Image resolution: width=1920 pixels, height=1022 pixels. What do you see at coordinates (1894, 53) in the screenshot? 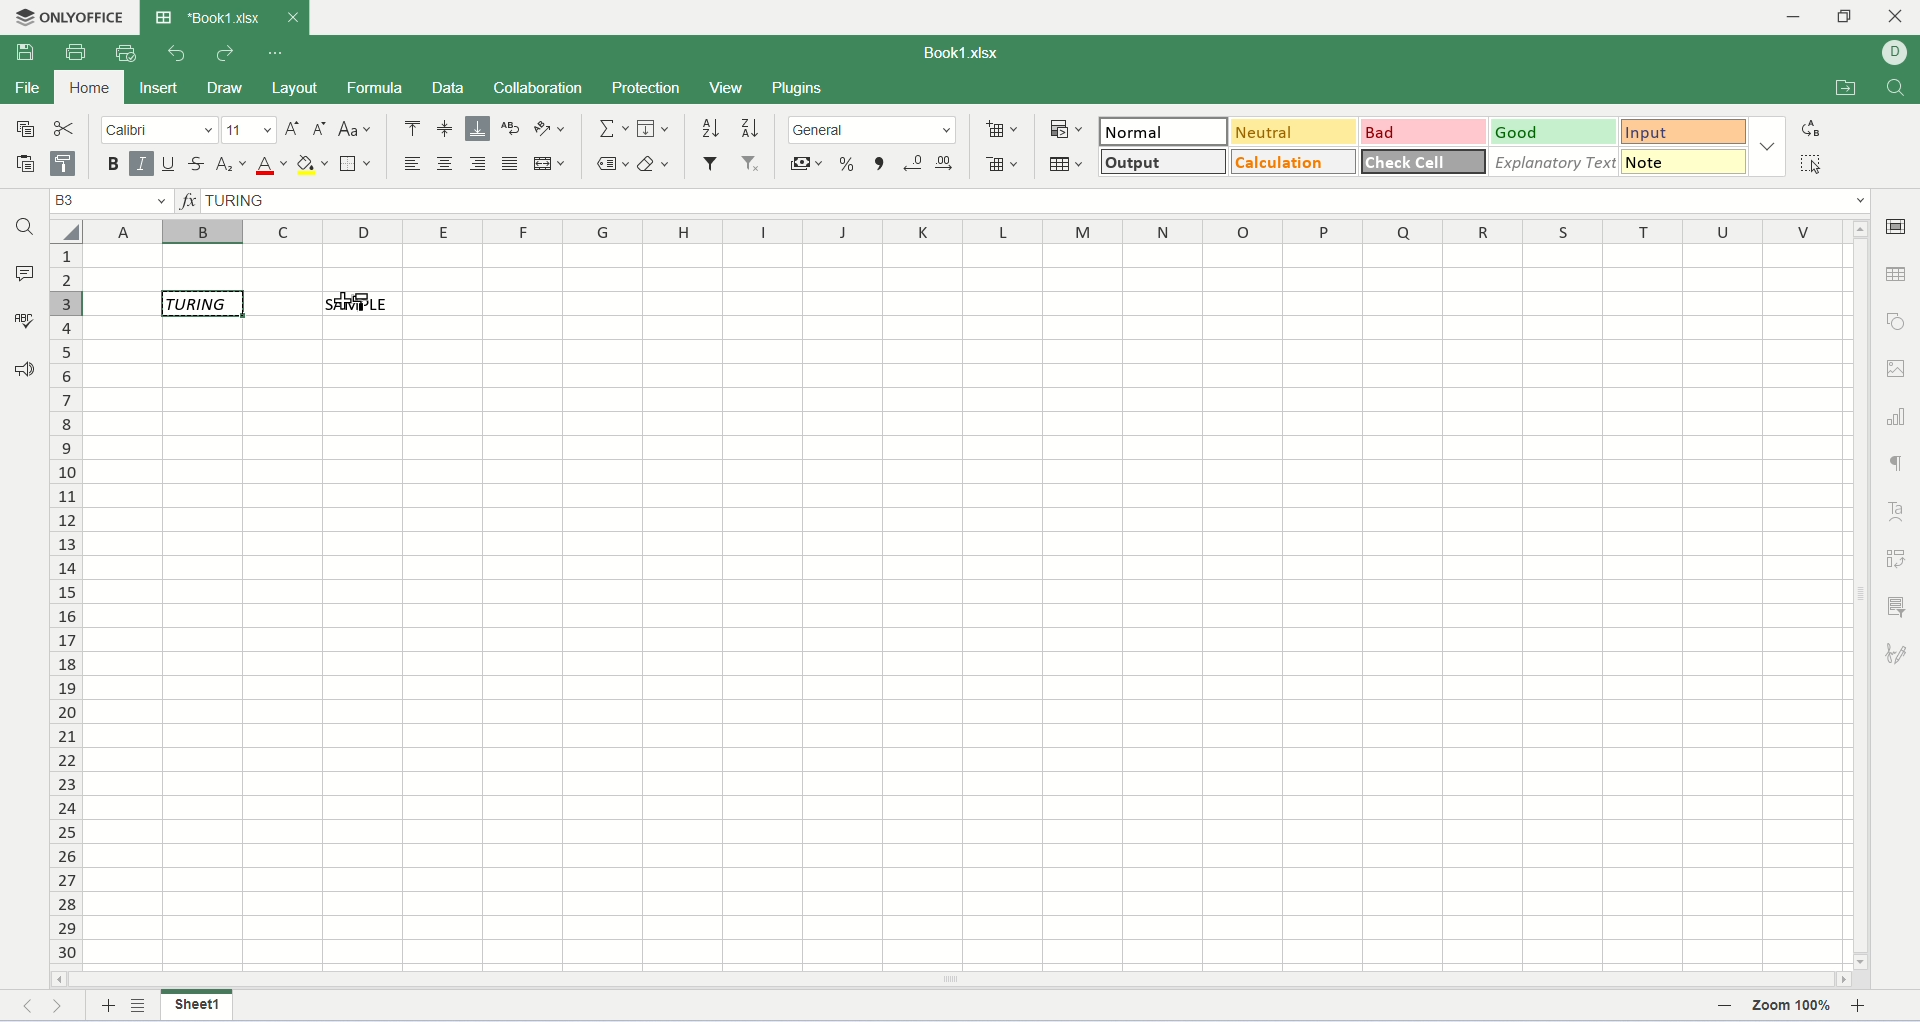
I see `username` at bounding box center [1894, 53].